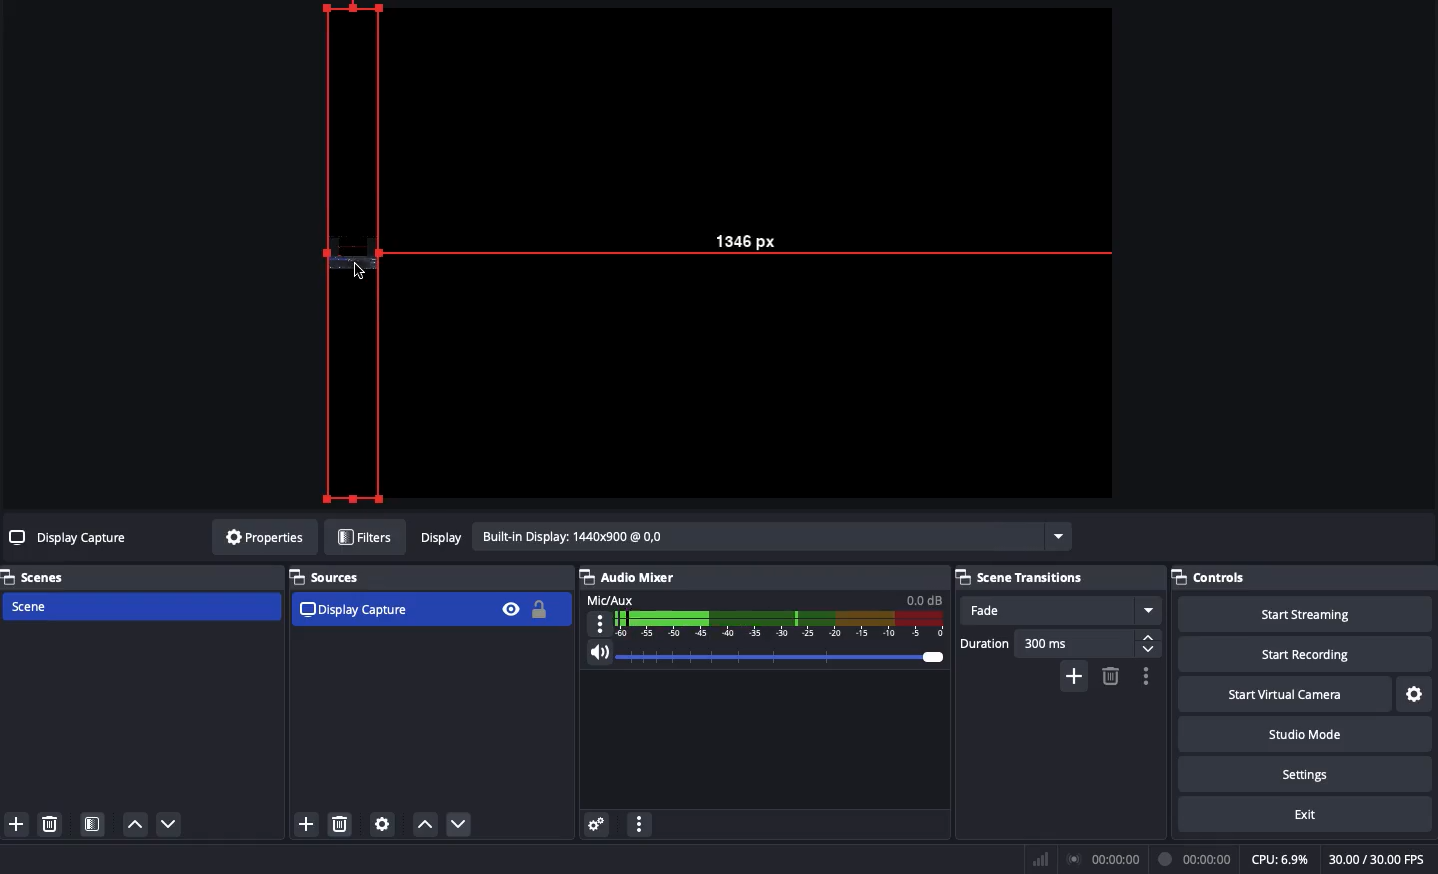 The height and width of the screenshot is (874, 1438). I want to click on Move up, so click(134, 823).